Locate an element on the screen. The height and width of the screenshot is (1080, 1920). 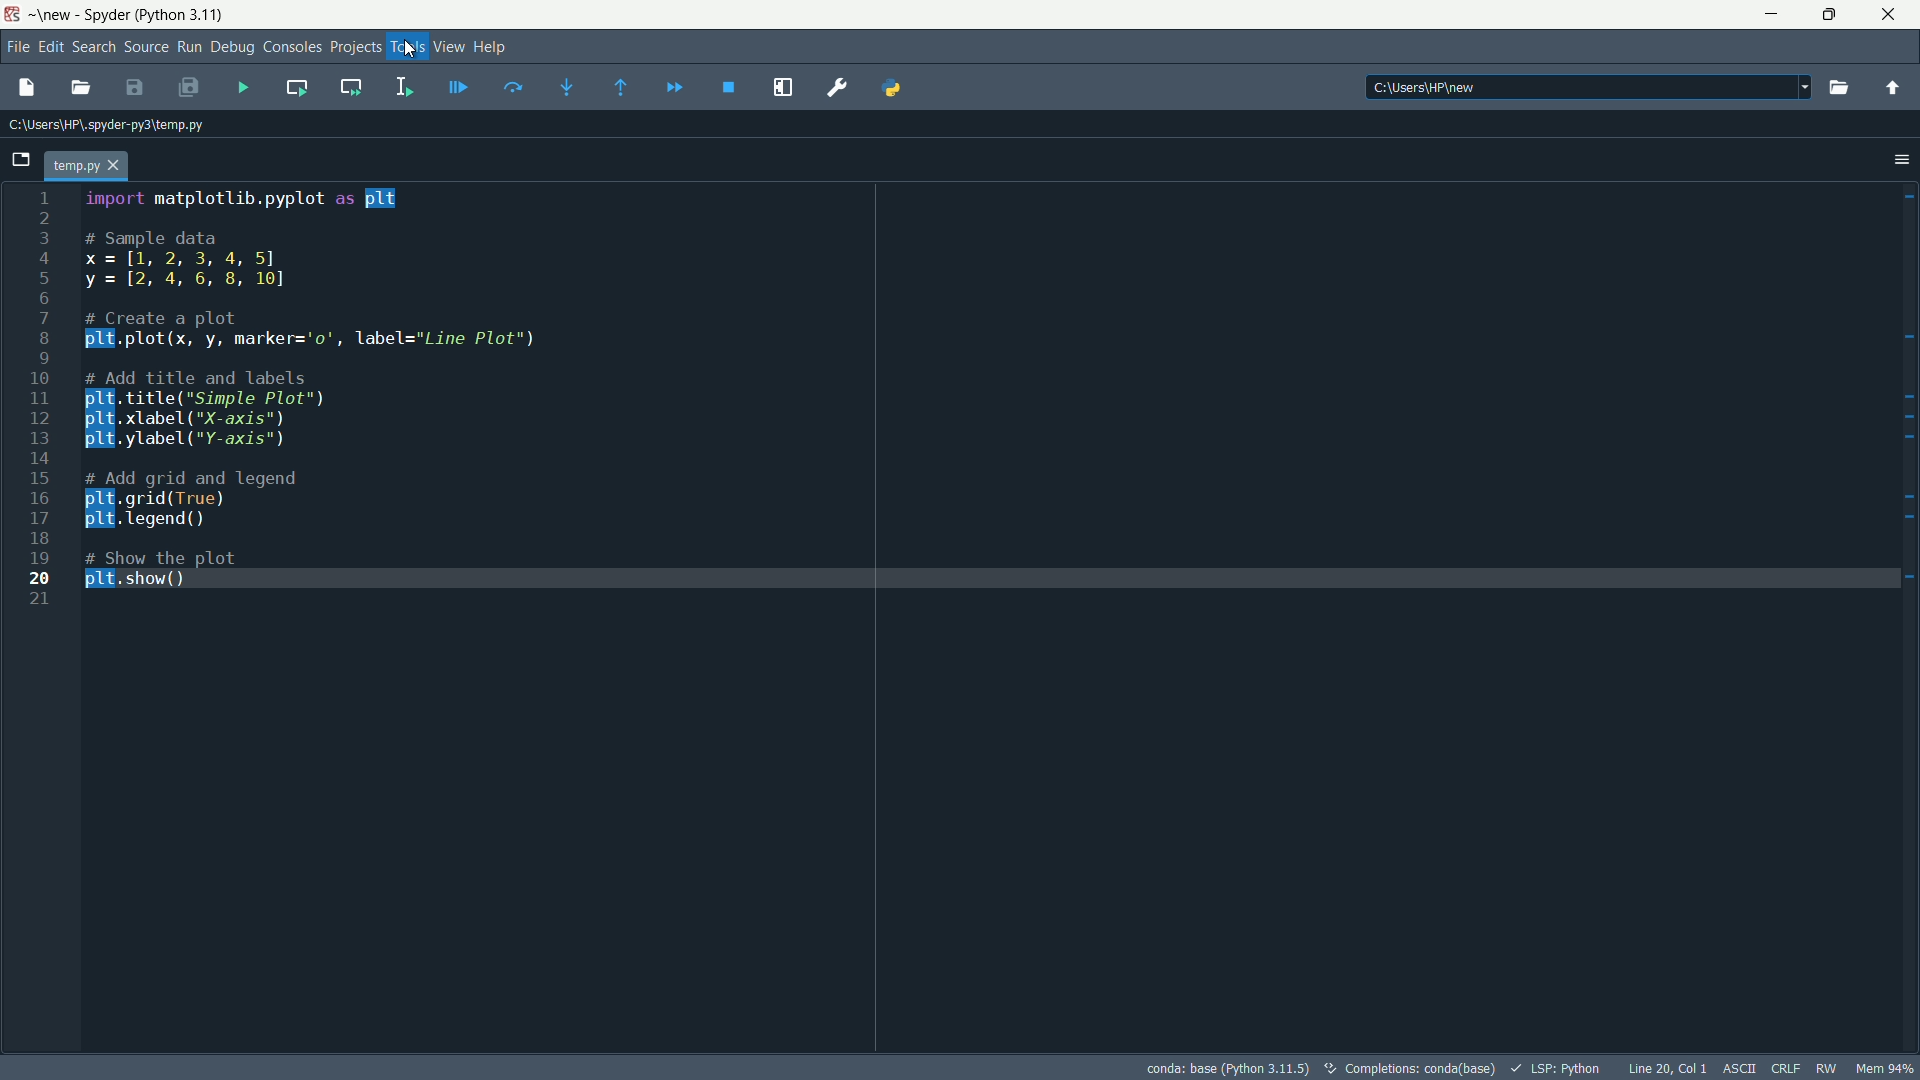
run selection is located at coordinates (405, 87).